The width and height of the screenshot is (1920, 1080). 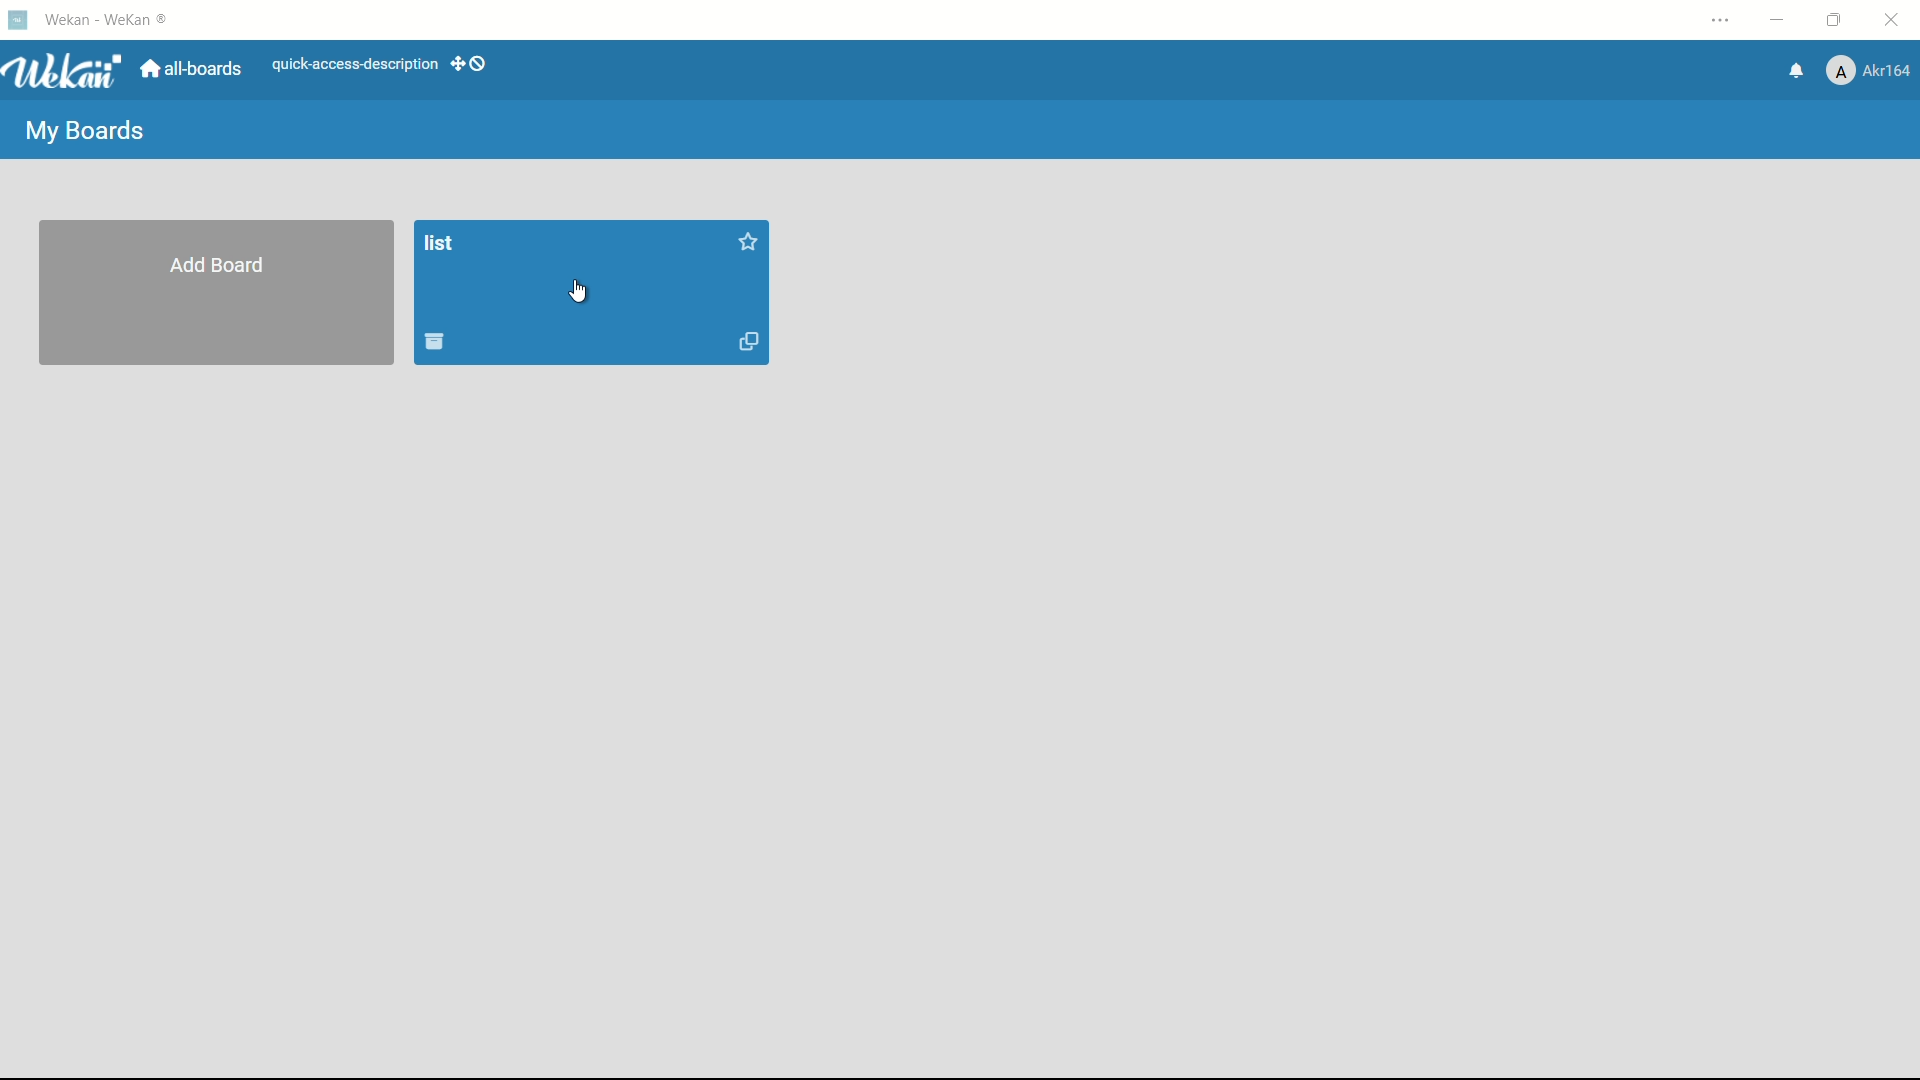 What do you see at coordinates (1834, 21) in the screenshot?
I see `maximize` at bounding box center [1834, 21].